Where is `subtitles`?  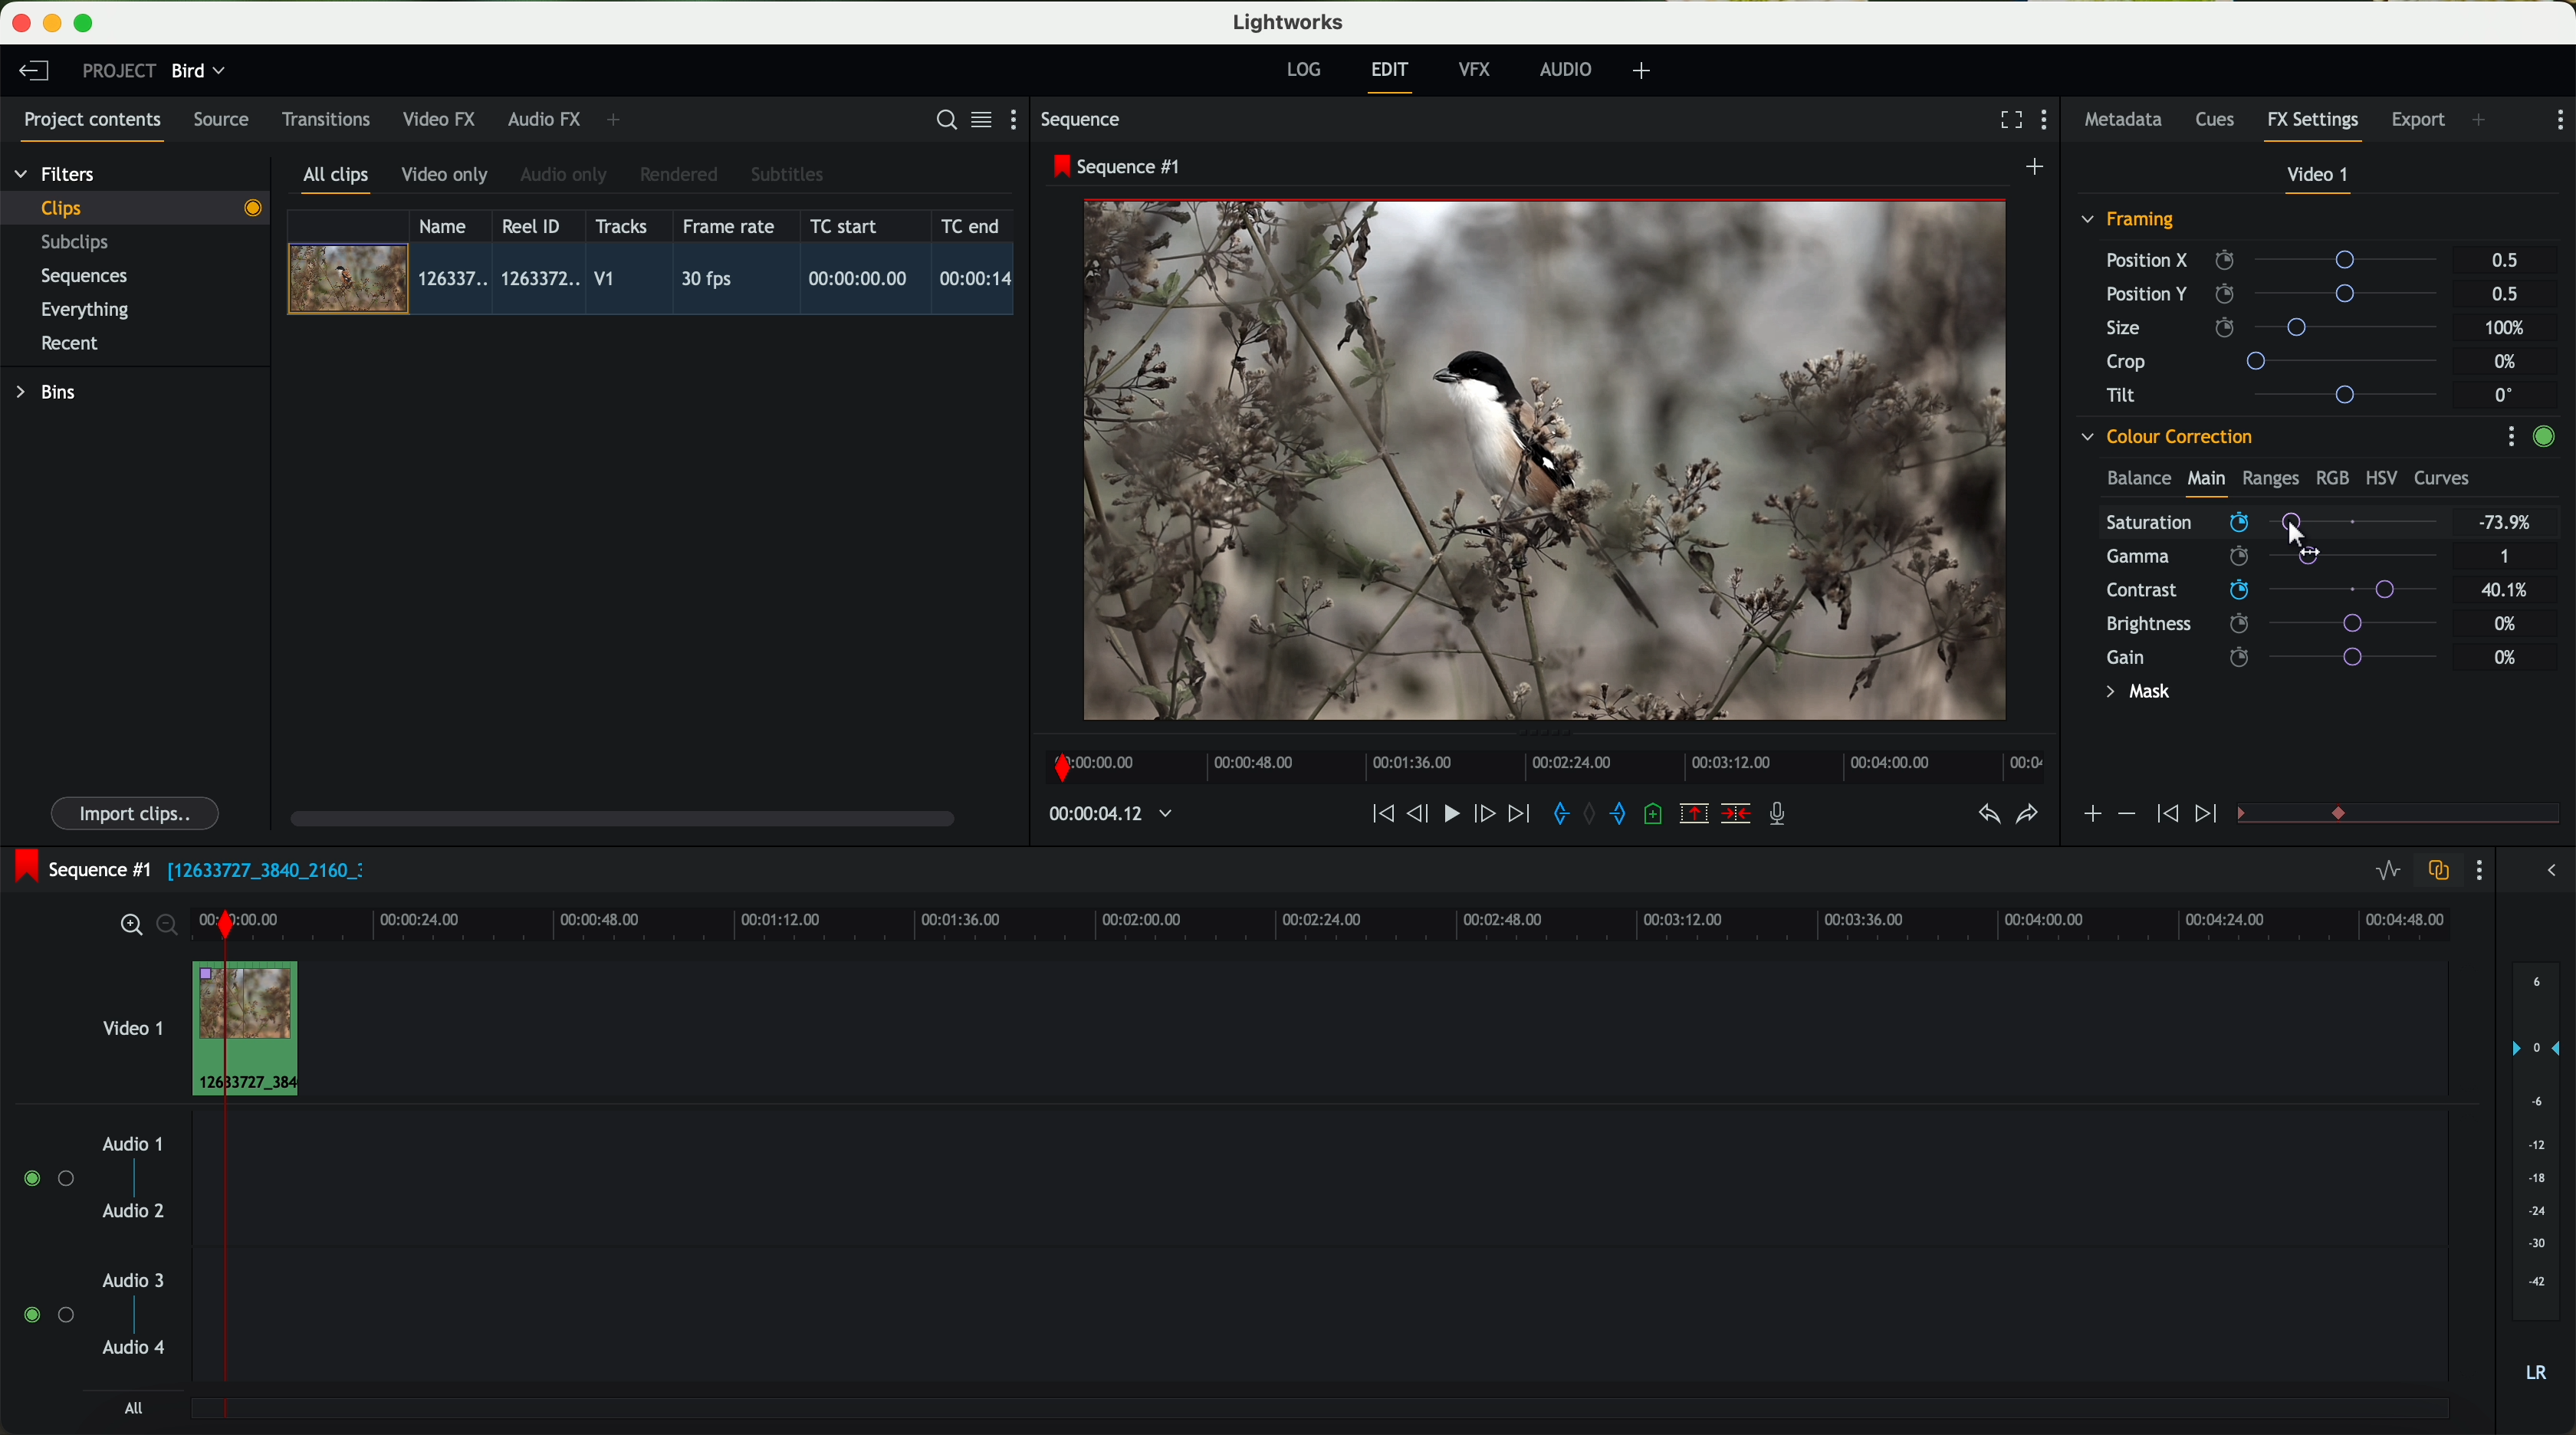
subtitles is located at coordinates (784, 175).